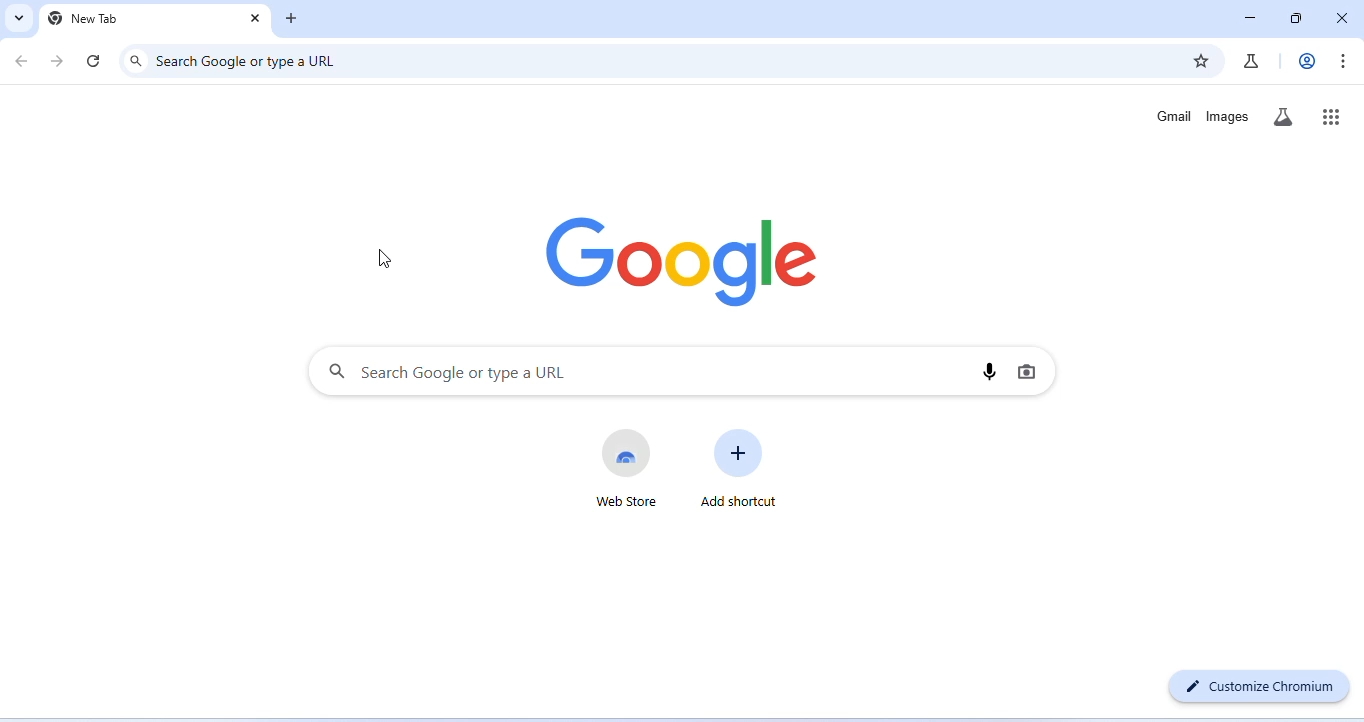  What do you see at coordinates (25, 60) in the screenshot?
I see `go back` at bounding box center [25, 60].